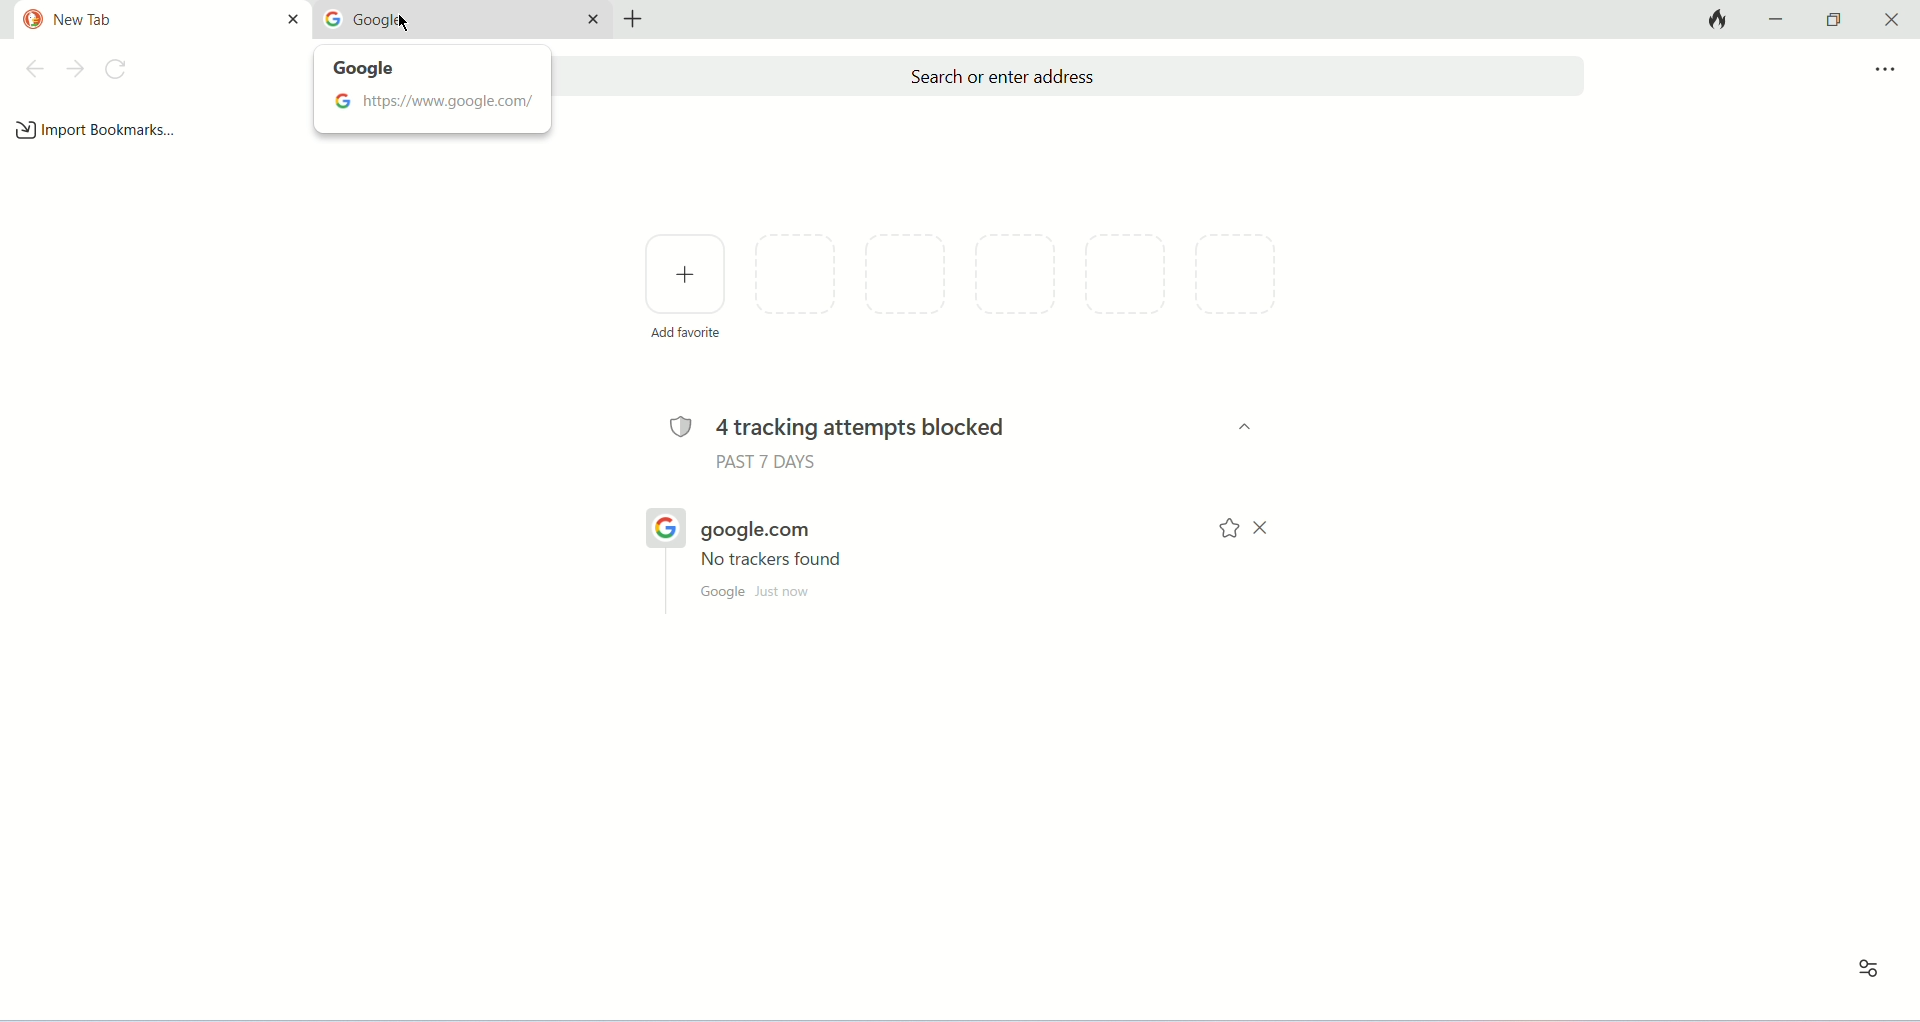 This screenshot has height=1022, width=1920. I want to click on search or enter address, so click(1073, 78).